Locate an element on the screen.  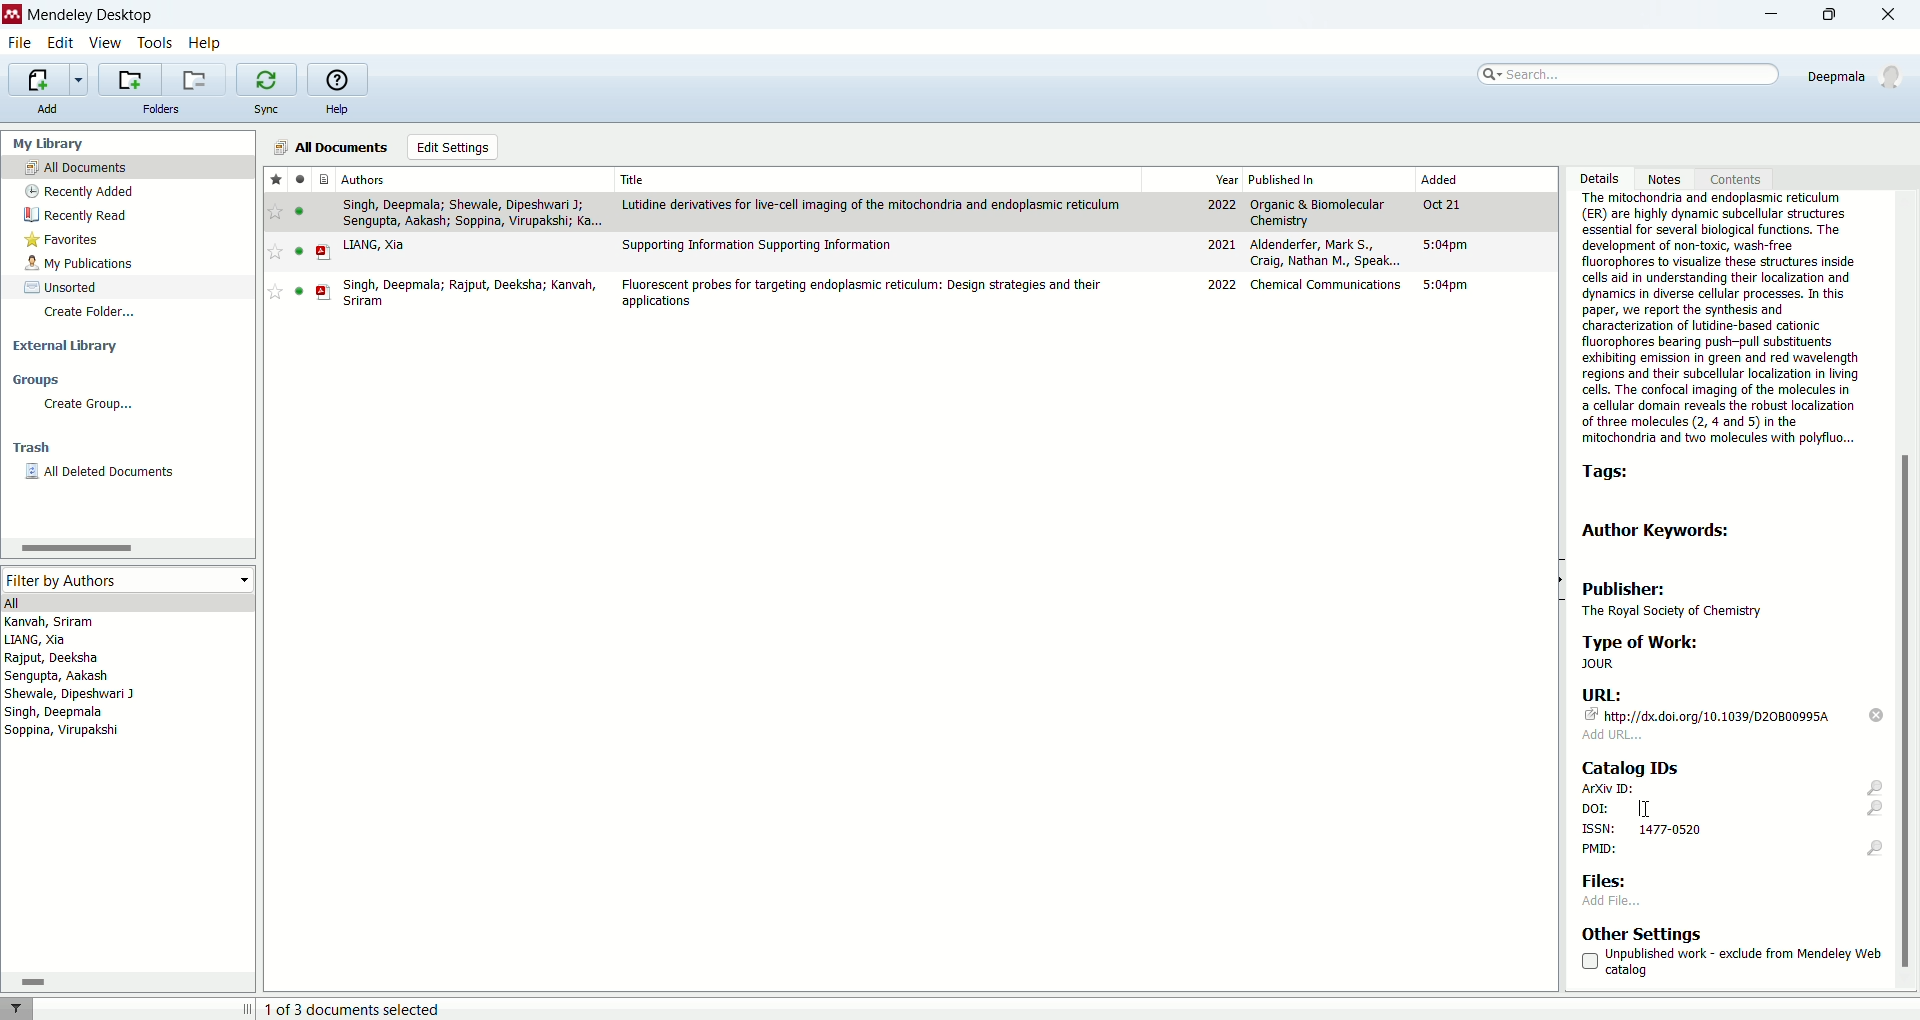
title is located at coordinates (635, 179).